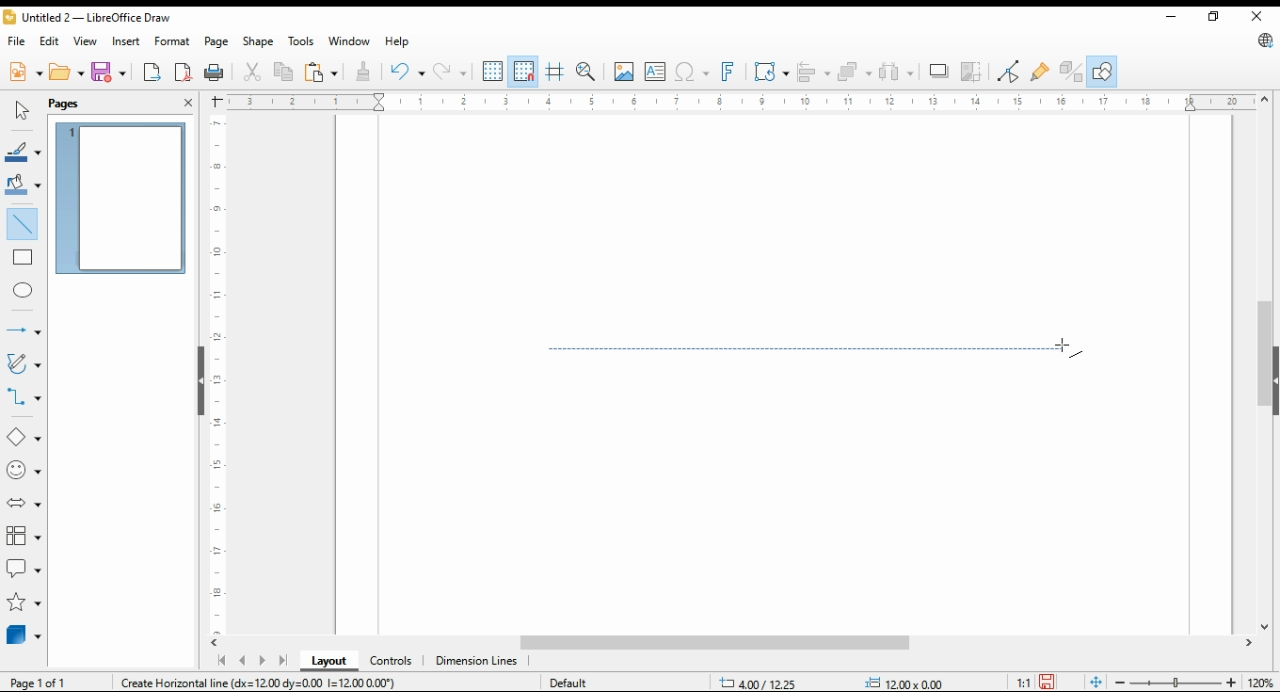 The width and height of the screenshot is (1280, 692). I want to click on clone formatting, so click(367, 72).